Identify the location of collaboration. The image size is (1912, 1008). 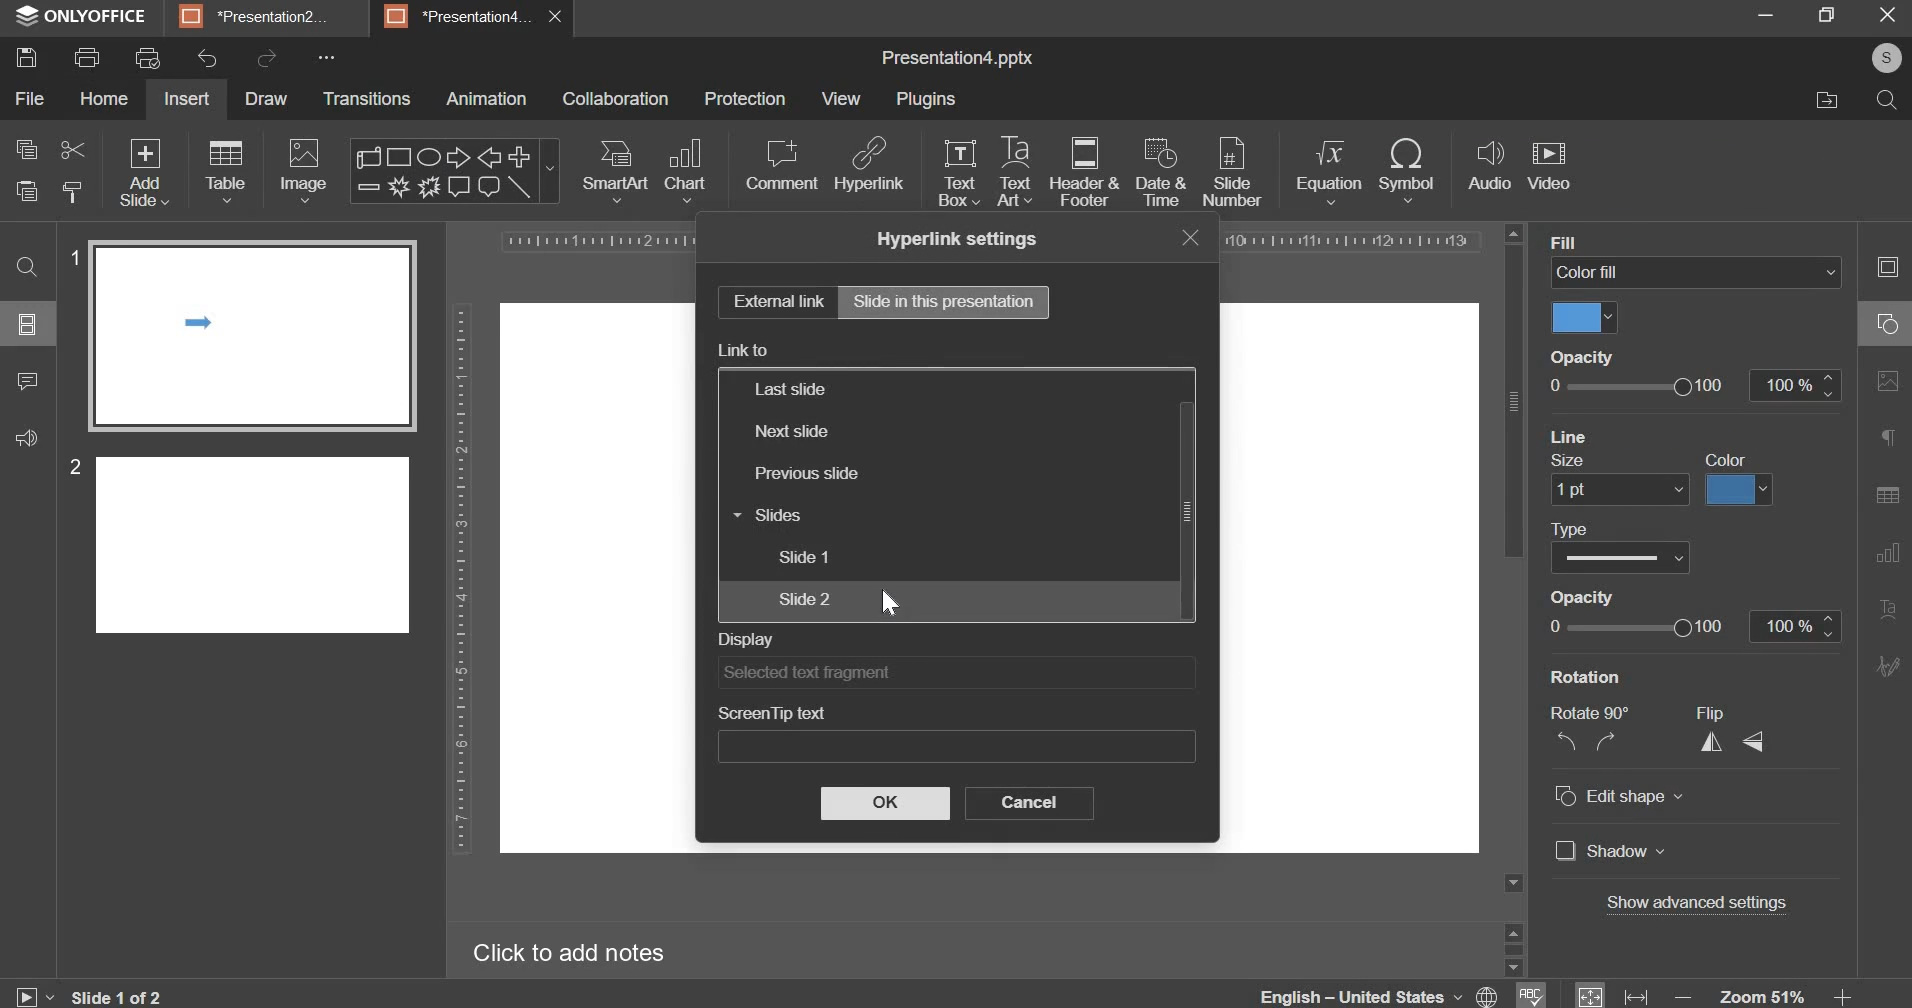
(618, 99).